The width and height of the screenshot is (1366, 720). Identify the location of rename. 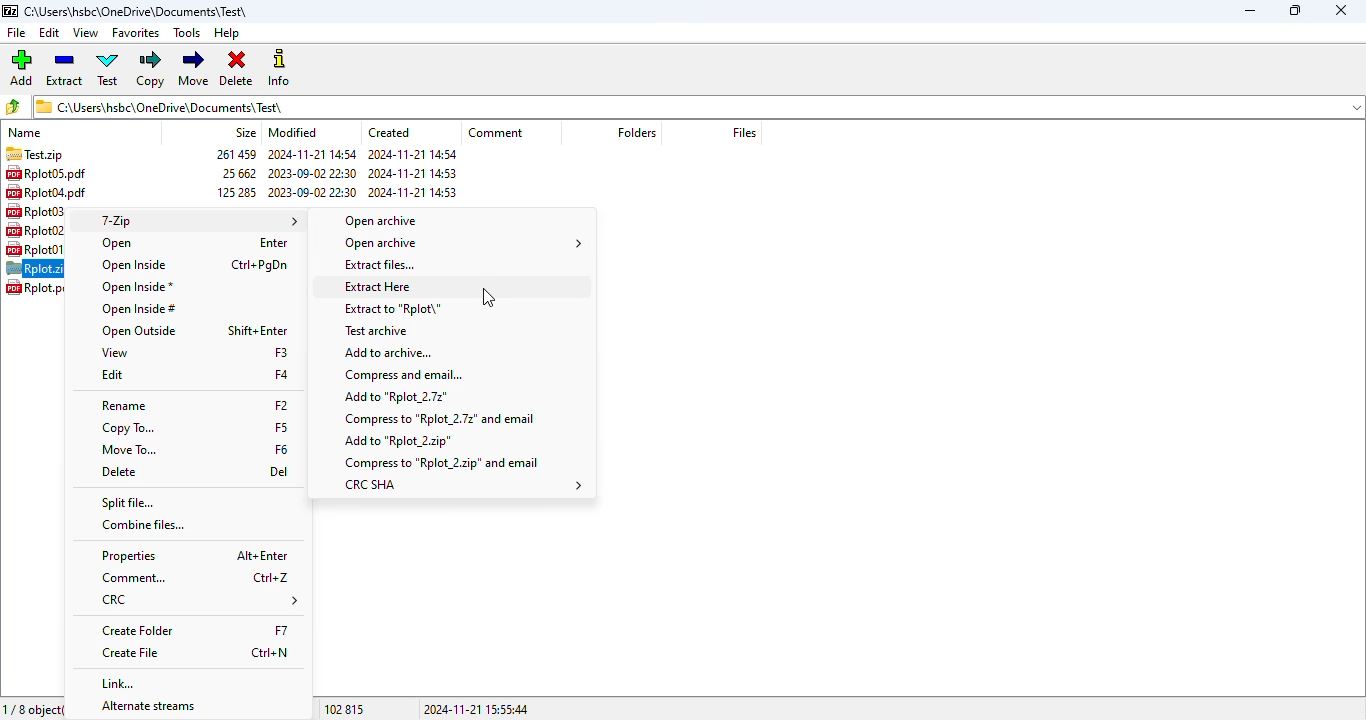
(123, 406).